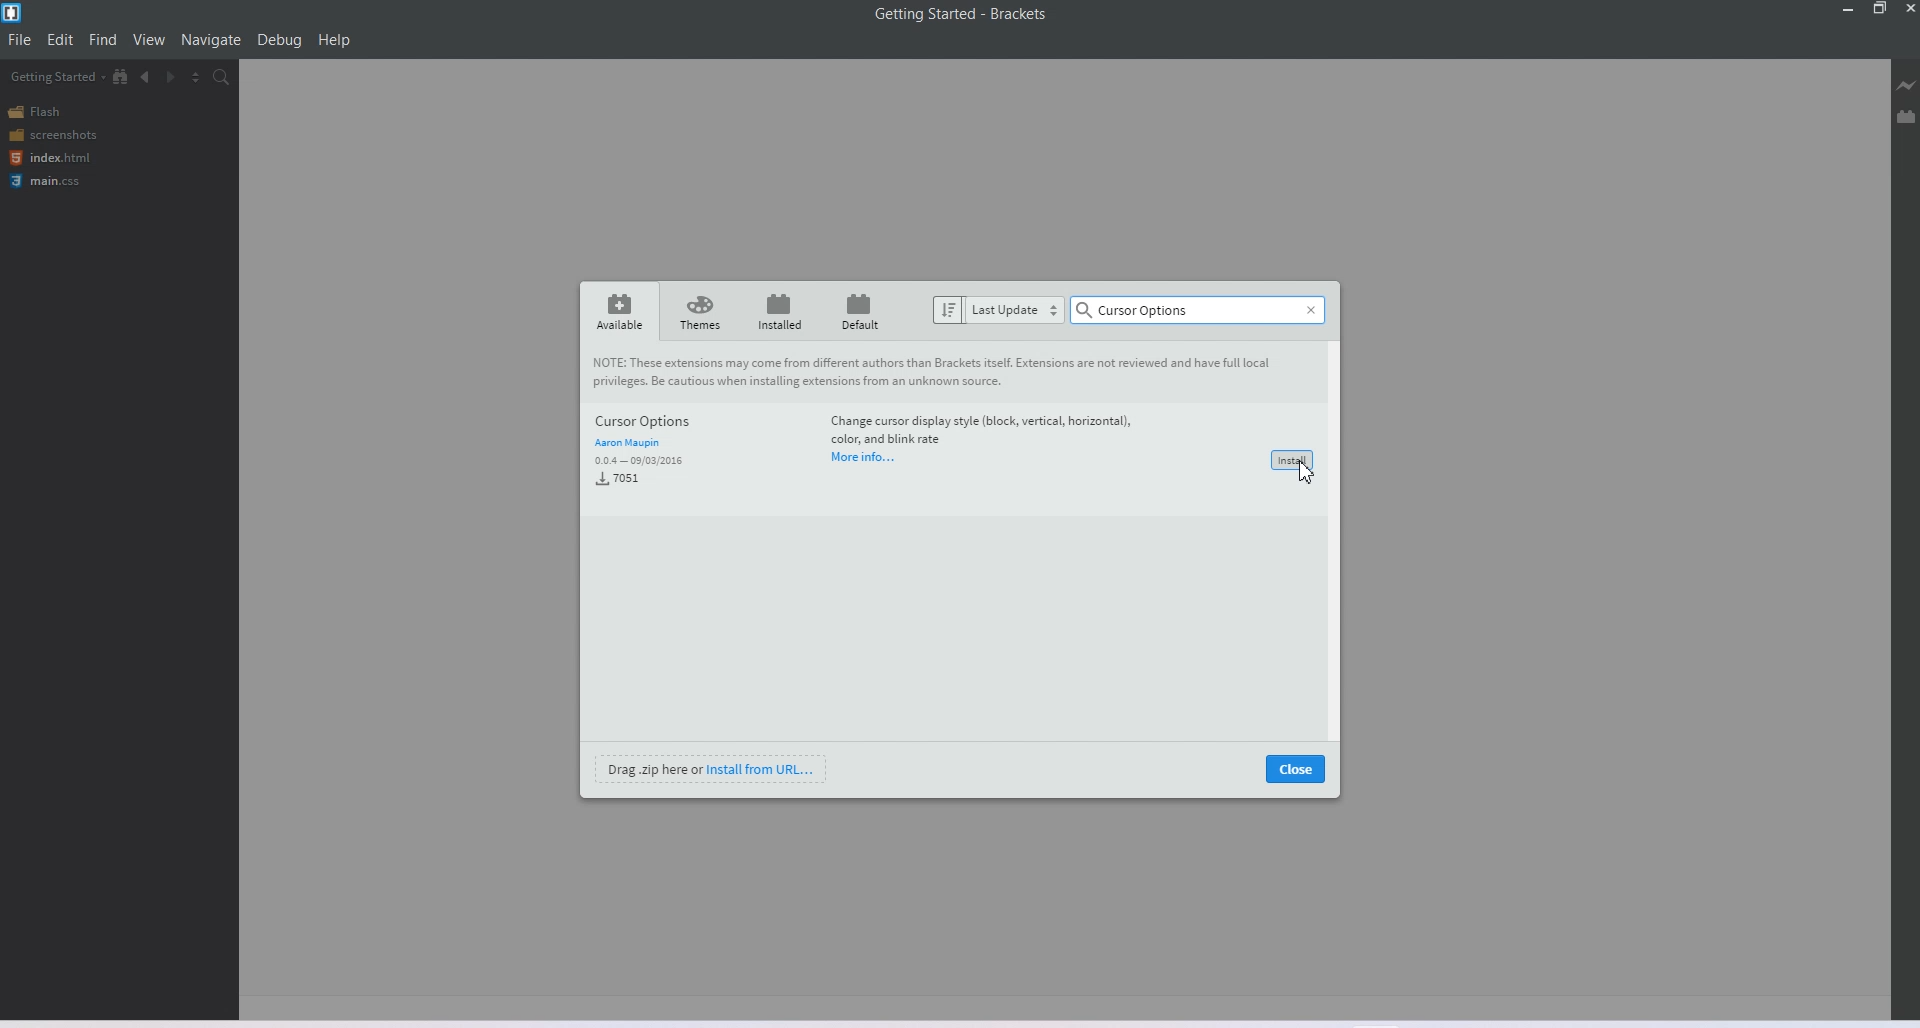 The image size is (1920, 1028). I want to click on Live Preview, so click(1906, 85).